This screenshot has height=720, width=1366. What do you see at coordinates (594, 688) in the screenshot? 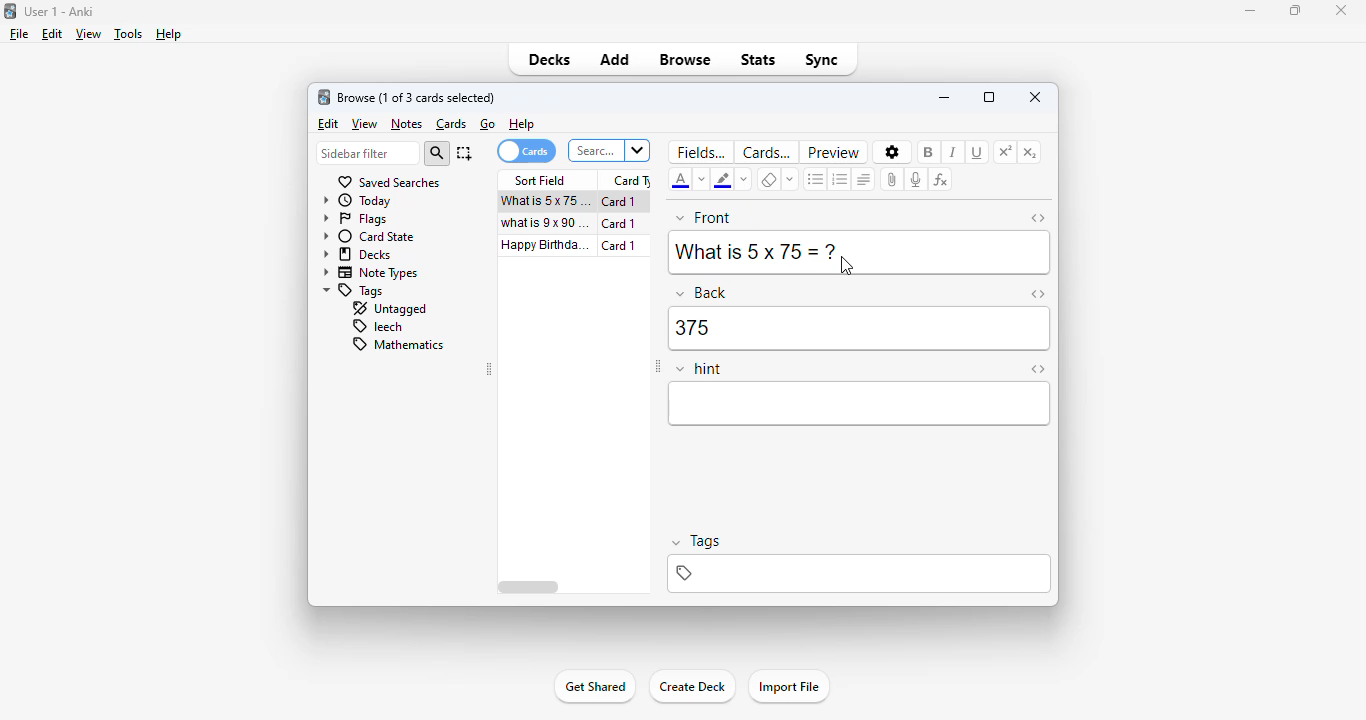
I see `get shared` at bounding box center [594, 688].